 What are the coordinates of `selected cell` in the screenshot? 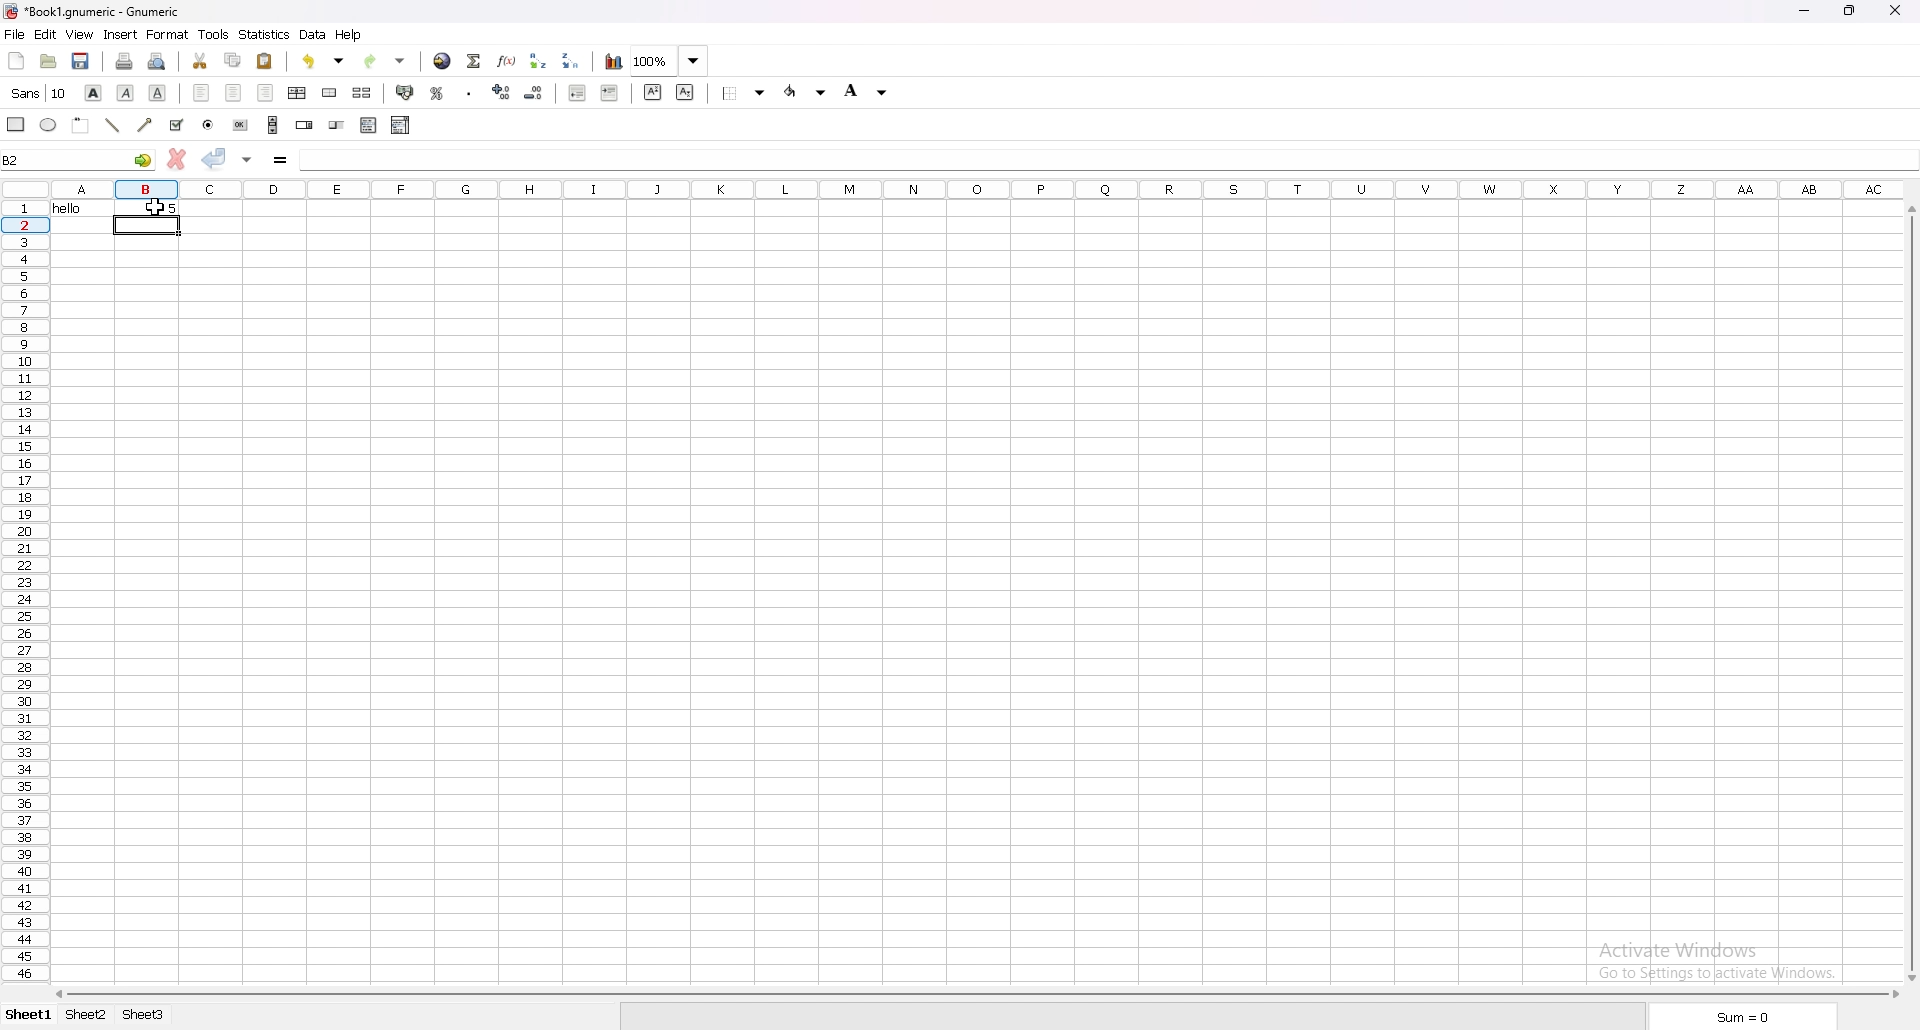 It's located at (80, 158).